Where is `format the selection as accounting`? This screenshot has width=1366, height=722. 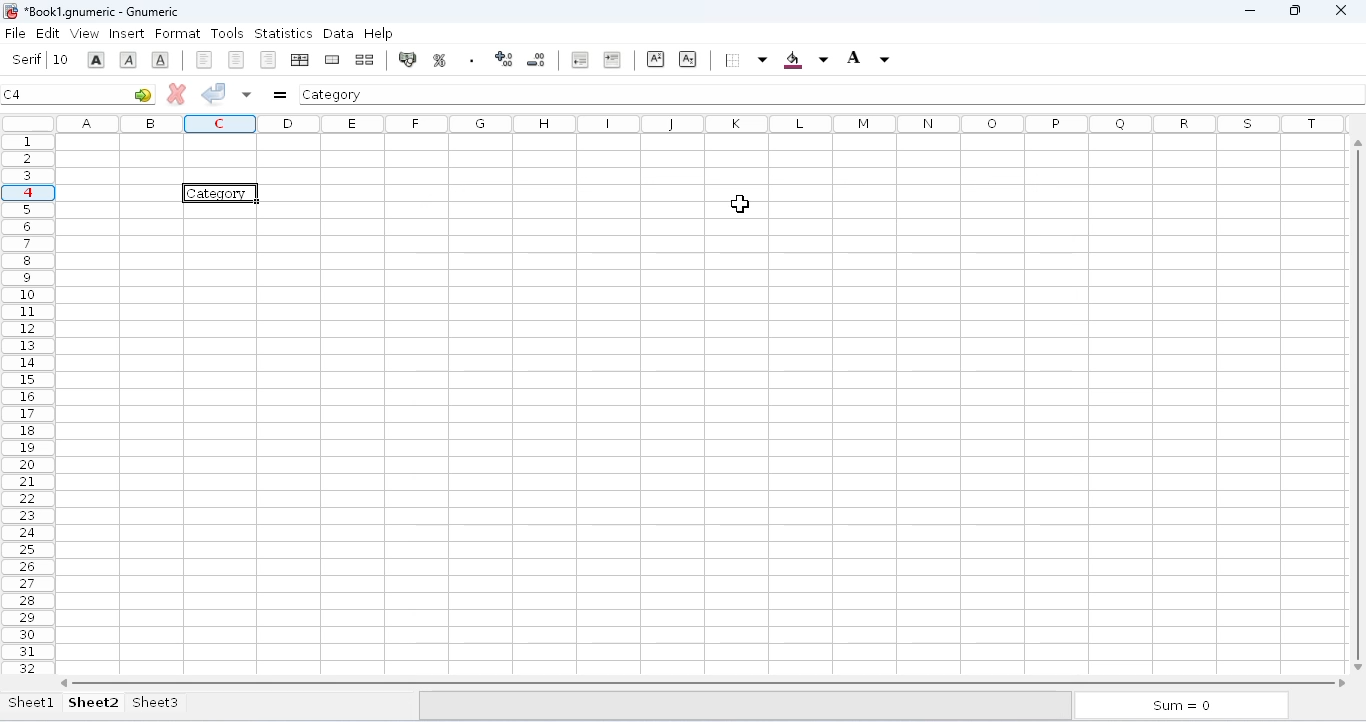 format the selection as accounting is located at coordinates (443, 59).